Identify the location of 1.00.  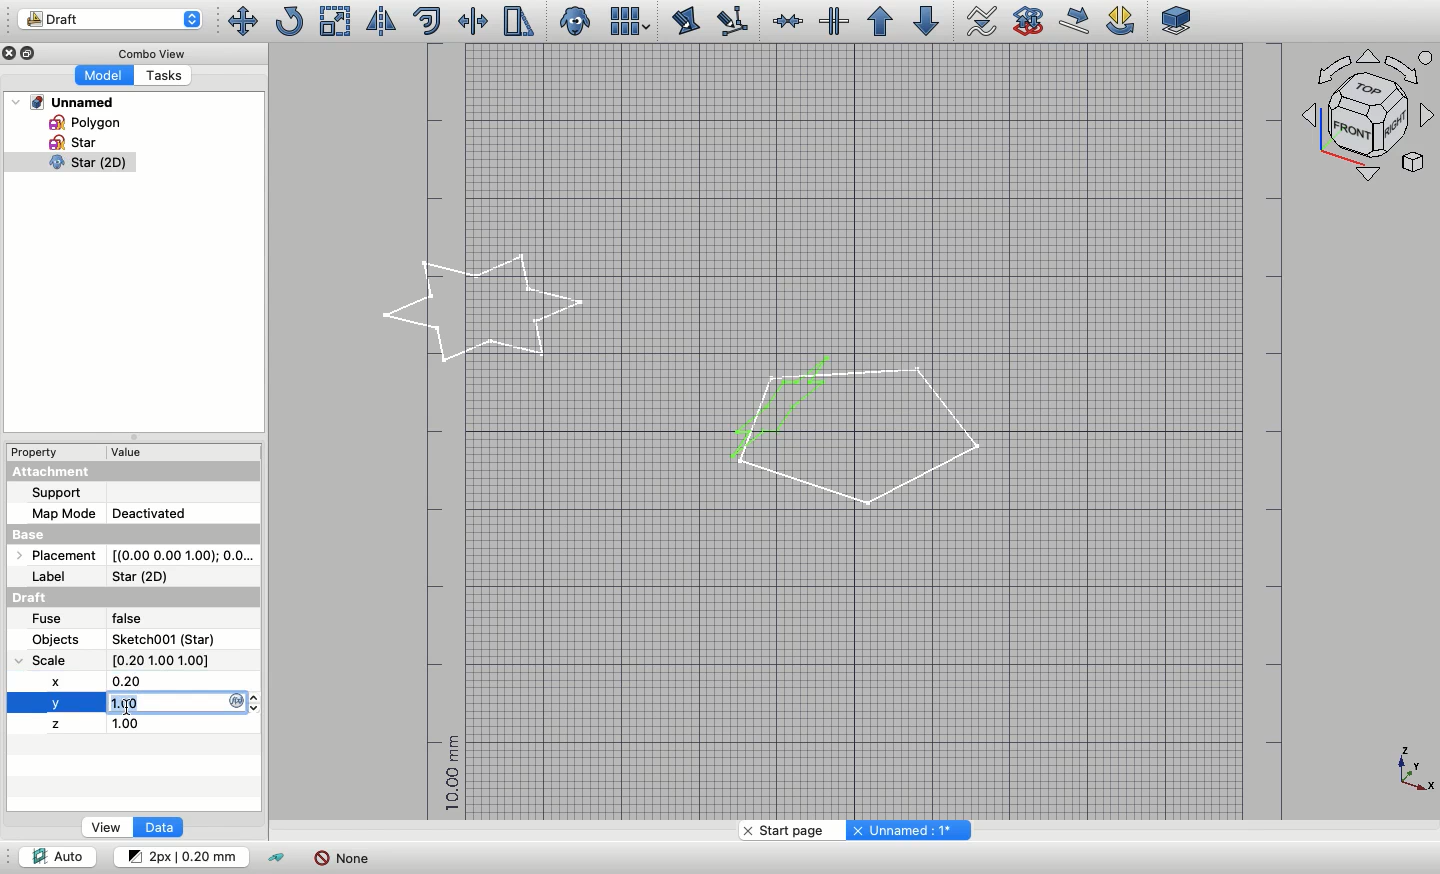
(170, 725).